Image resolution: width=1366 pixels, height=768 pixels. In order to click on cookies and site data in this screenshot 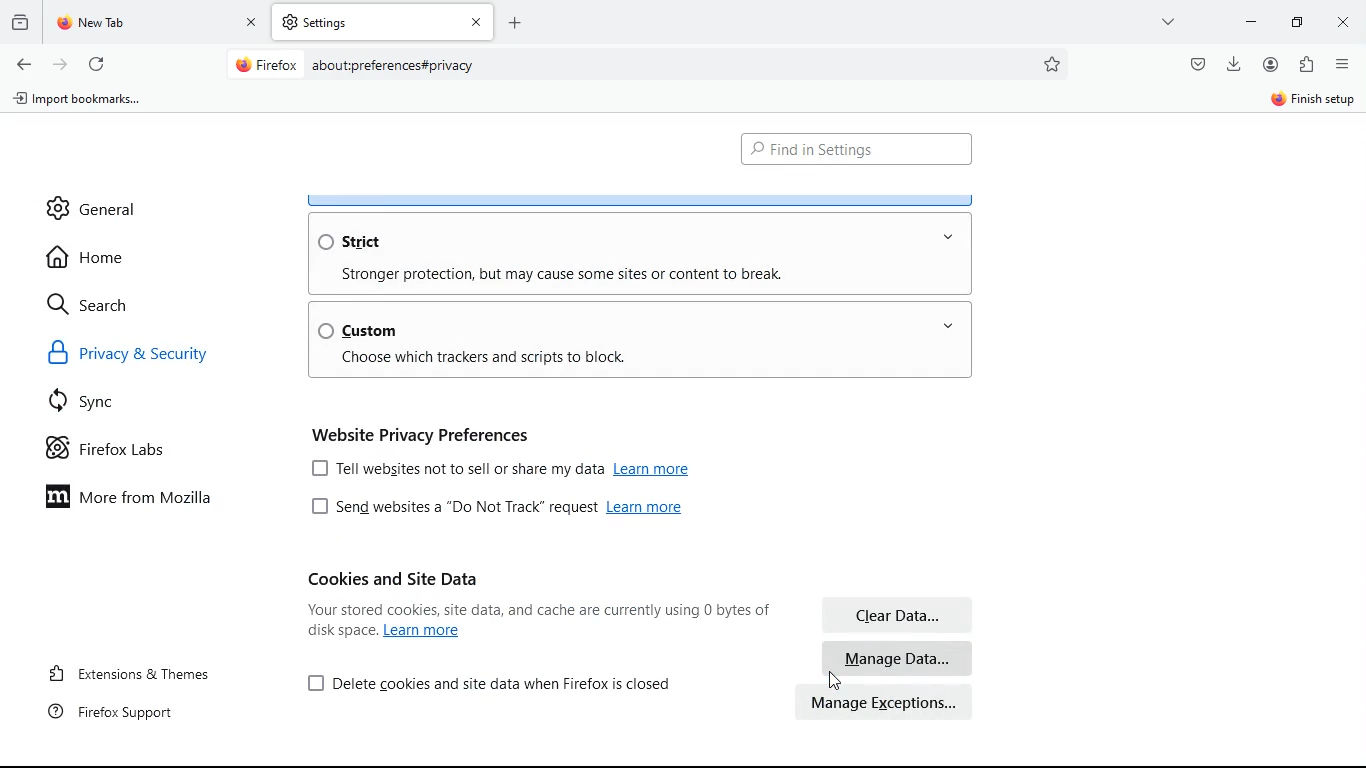, I will do `click(394, 578)`.